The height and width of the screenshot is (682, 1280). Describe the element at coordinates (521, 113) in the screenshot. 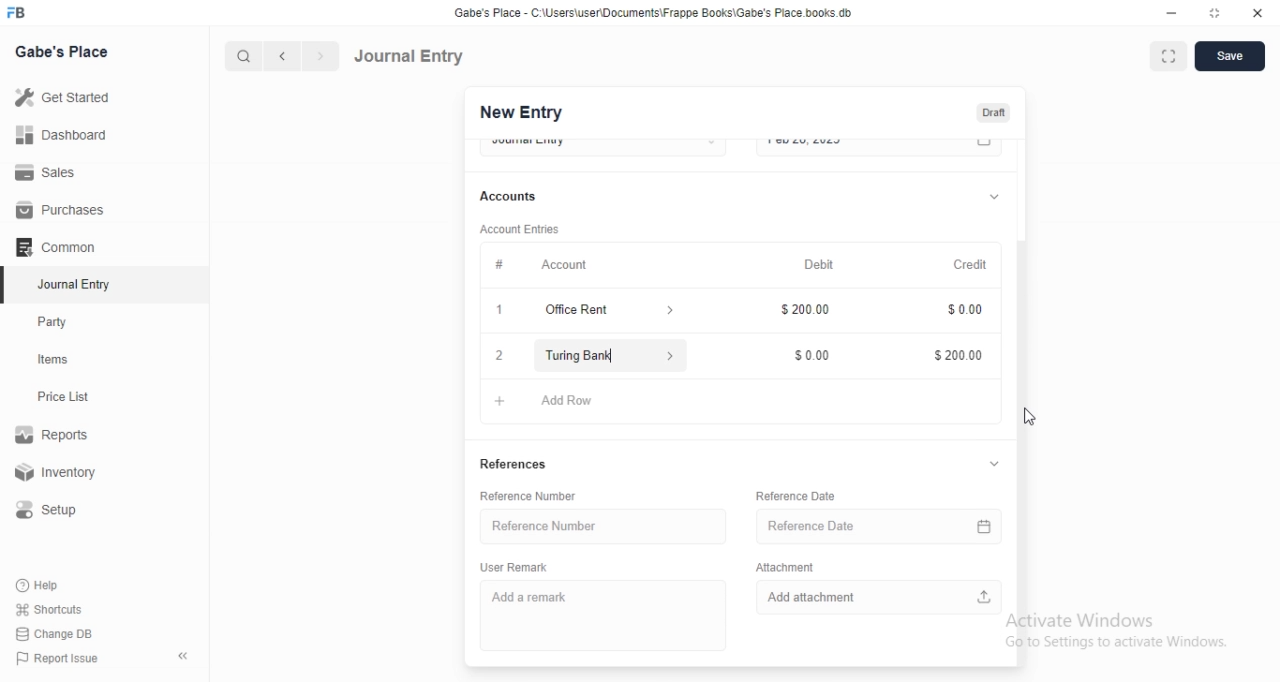

I see `New Entry` at that location.